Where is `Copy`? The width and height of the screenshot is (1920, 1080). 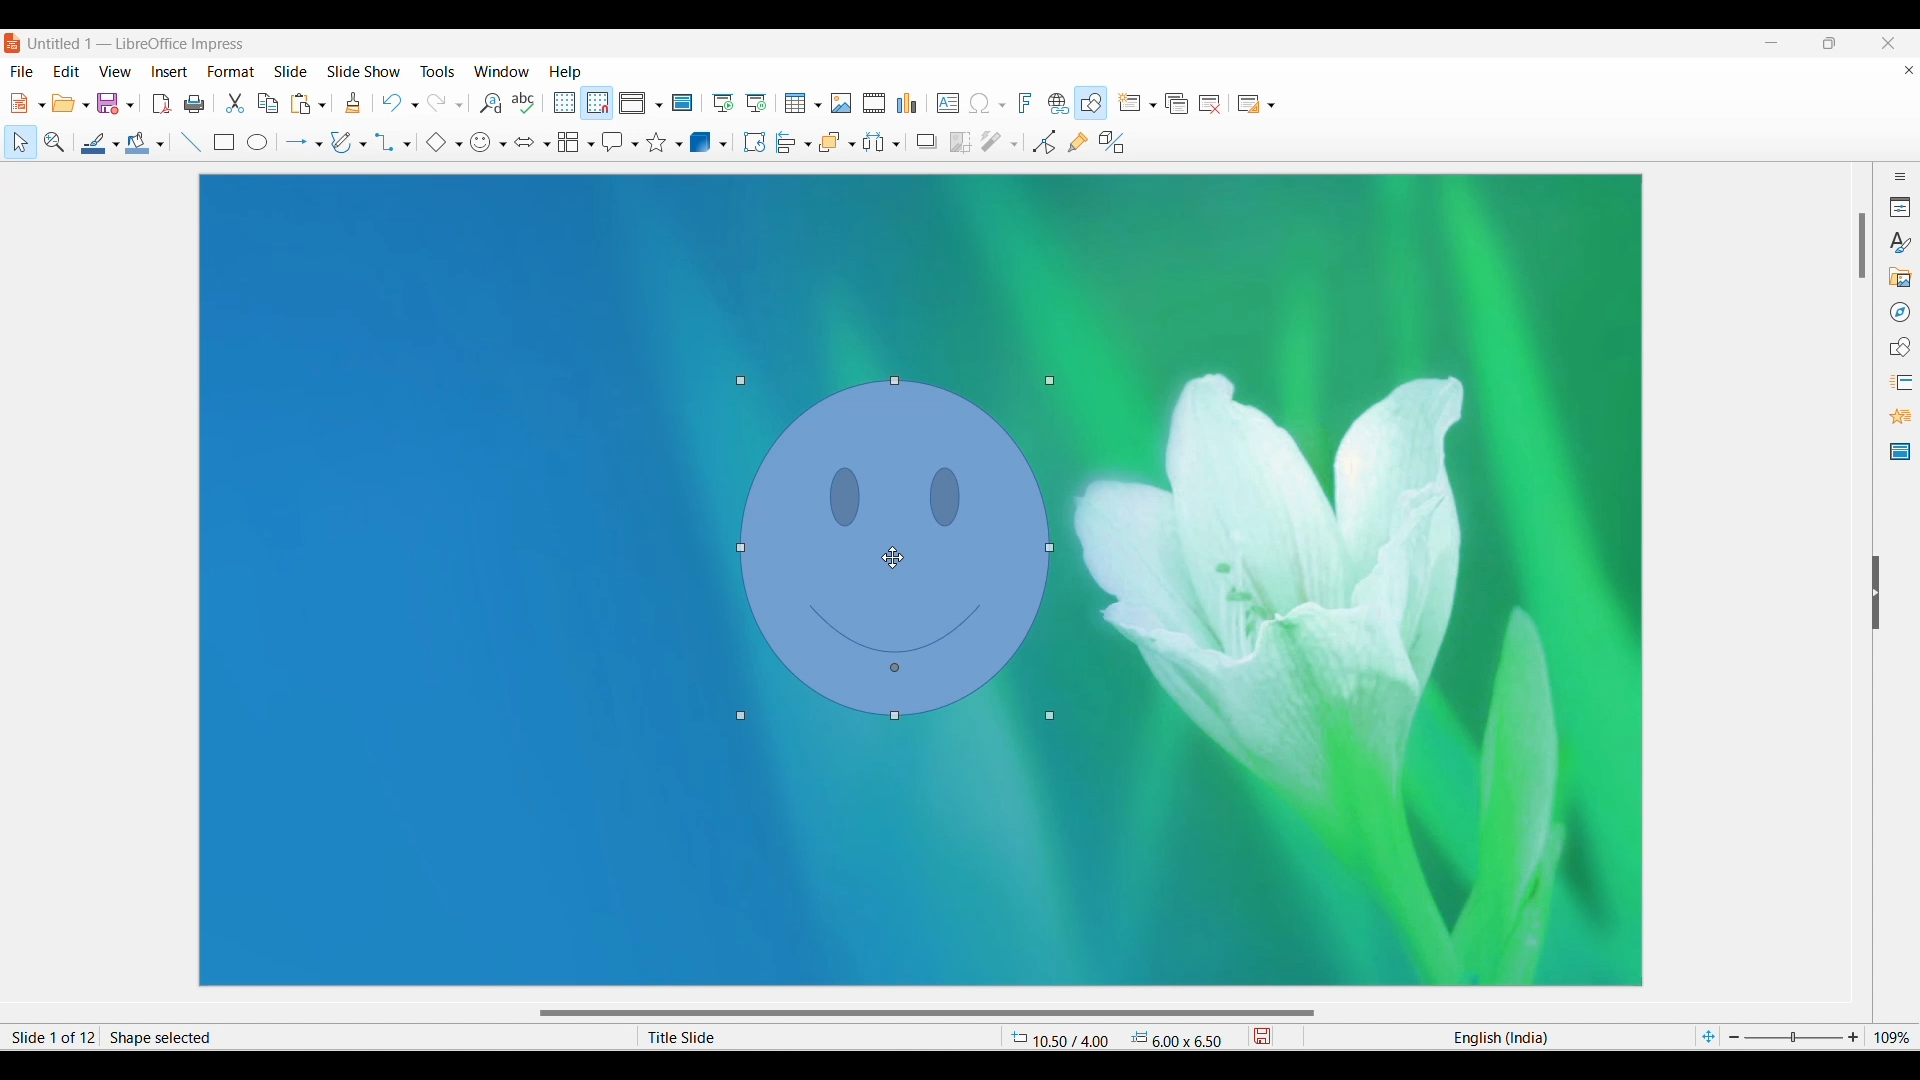 Copy is located at coordinates (268, 104).